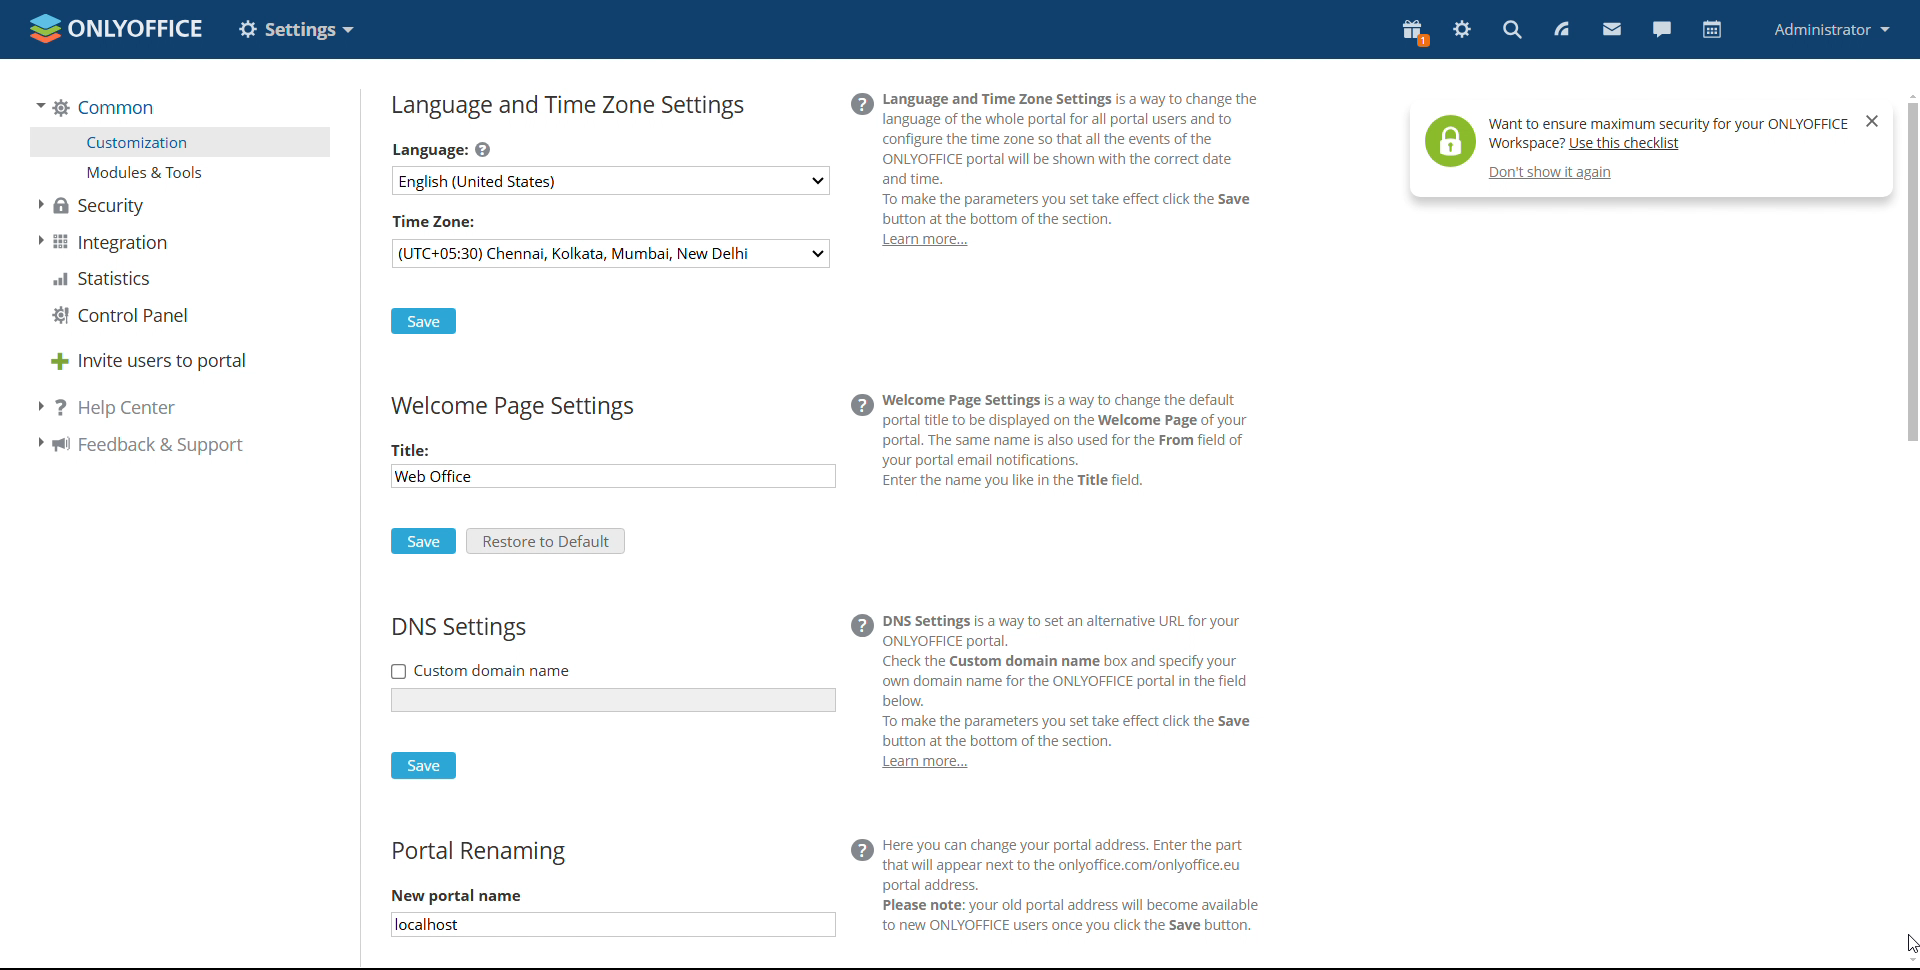 Image resolution: width=1920 pixels, height=970 pixels. I want to click on option changed, so click(296, 28).